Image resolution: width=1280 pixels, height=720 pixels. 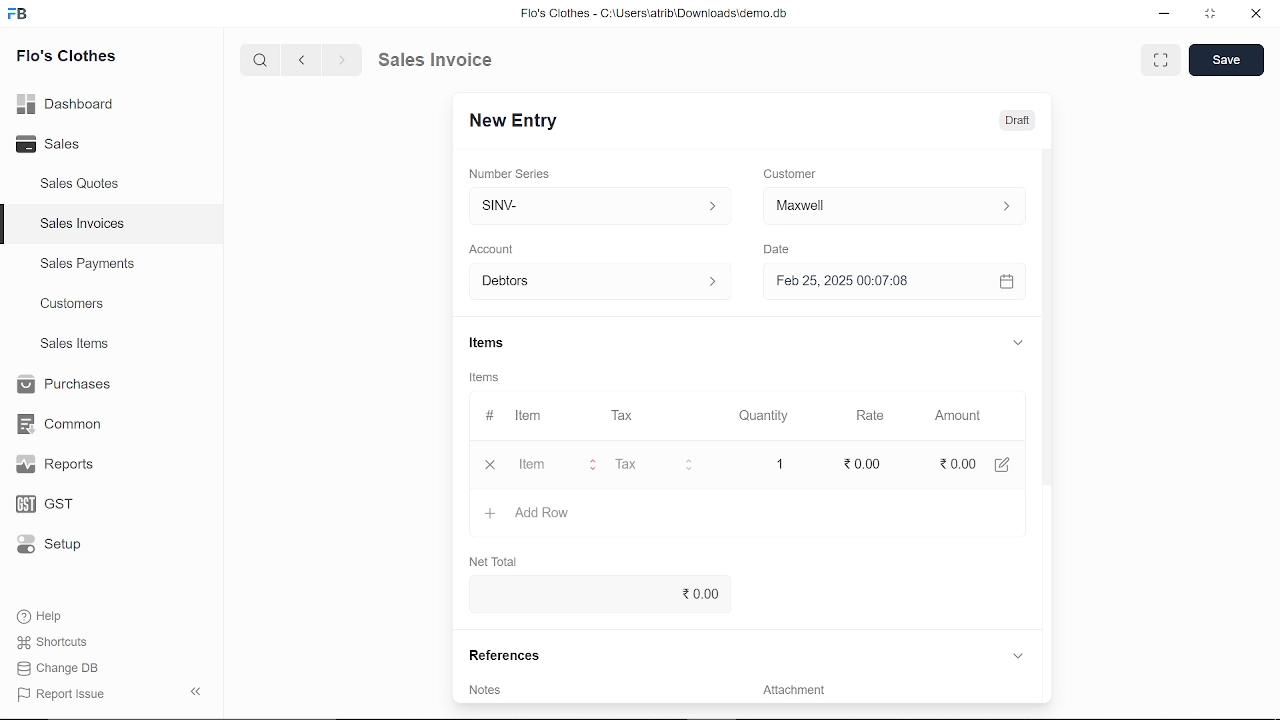 What do you see at coordinates (1050, 325) in the screenshot?
I see `vertical scrollbar` at bounding box center [1050, 325].